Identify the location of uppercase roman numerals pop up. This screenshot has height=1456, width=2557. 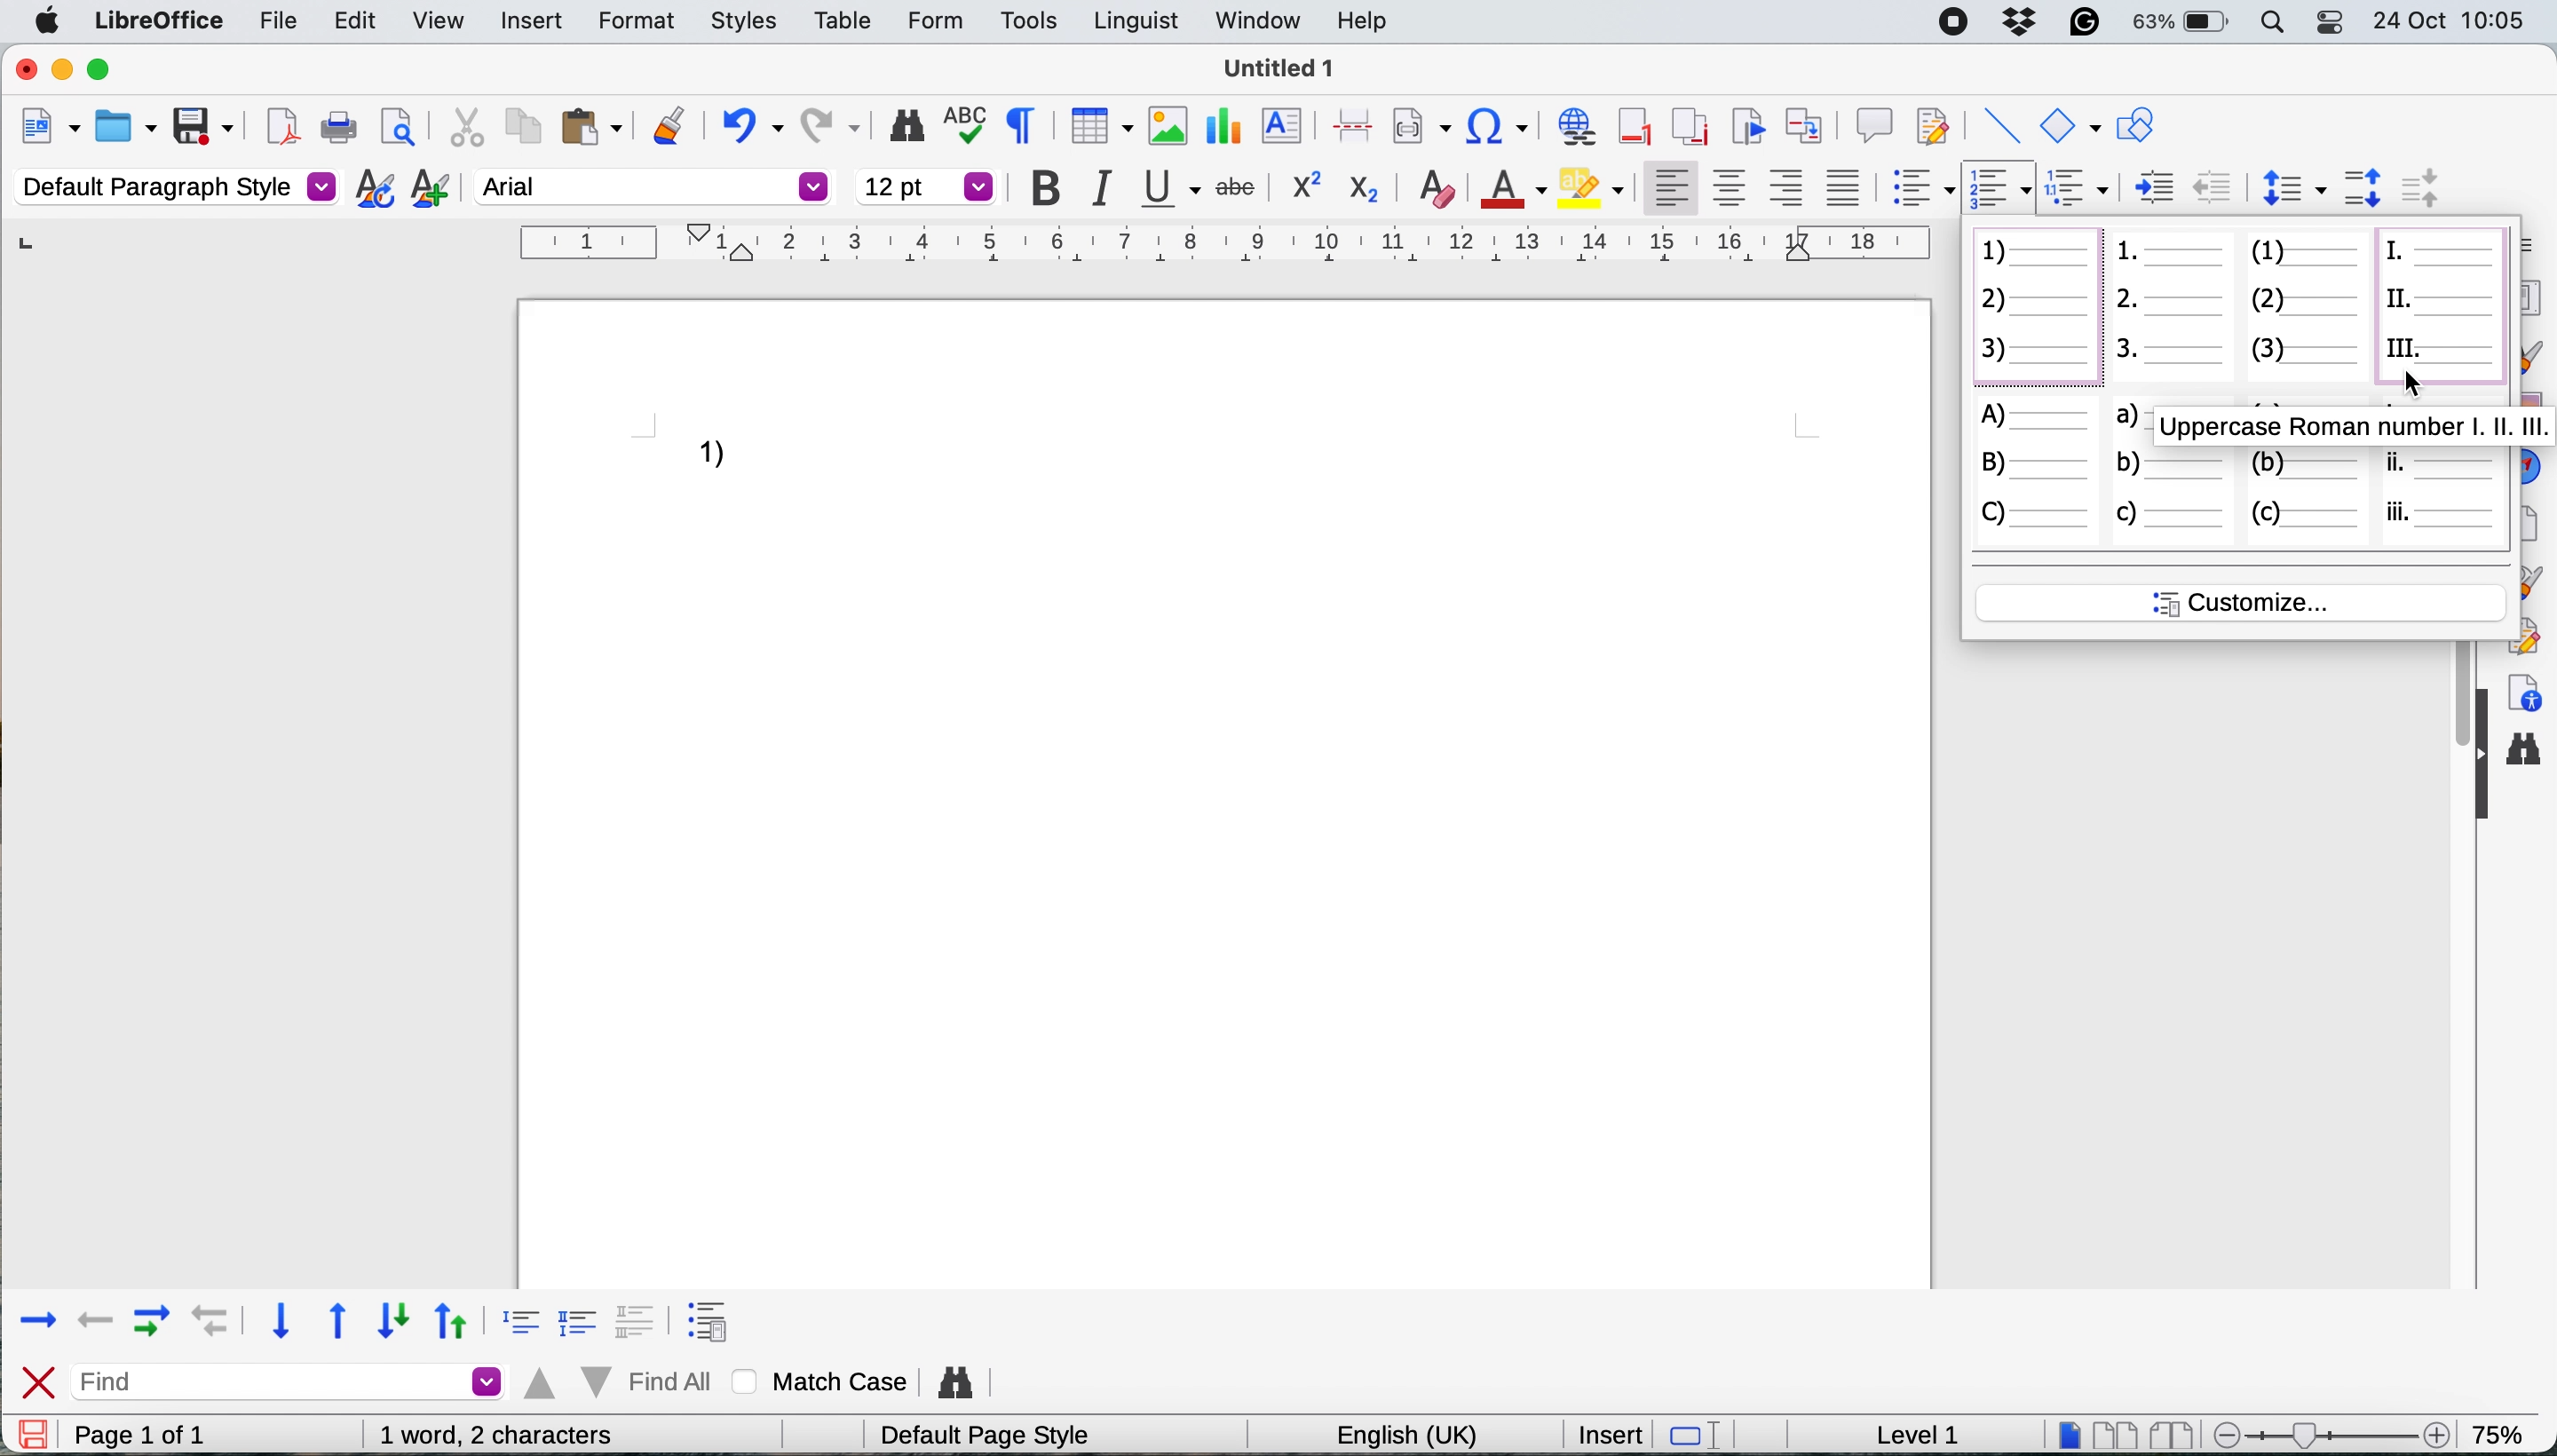
(2355, 426).